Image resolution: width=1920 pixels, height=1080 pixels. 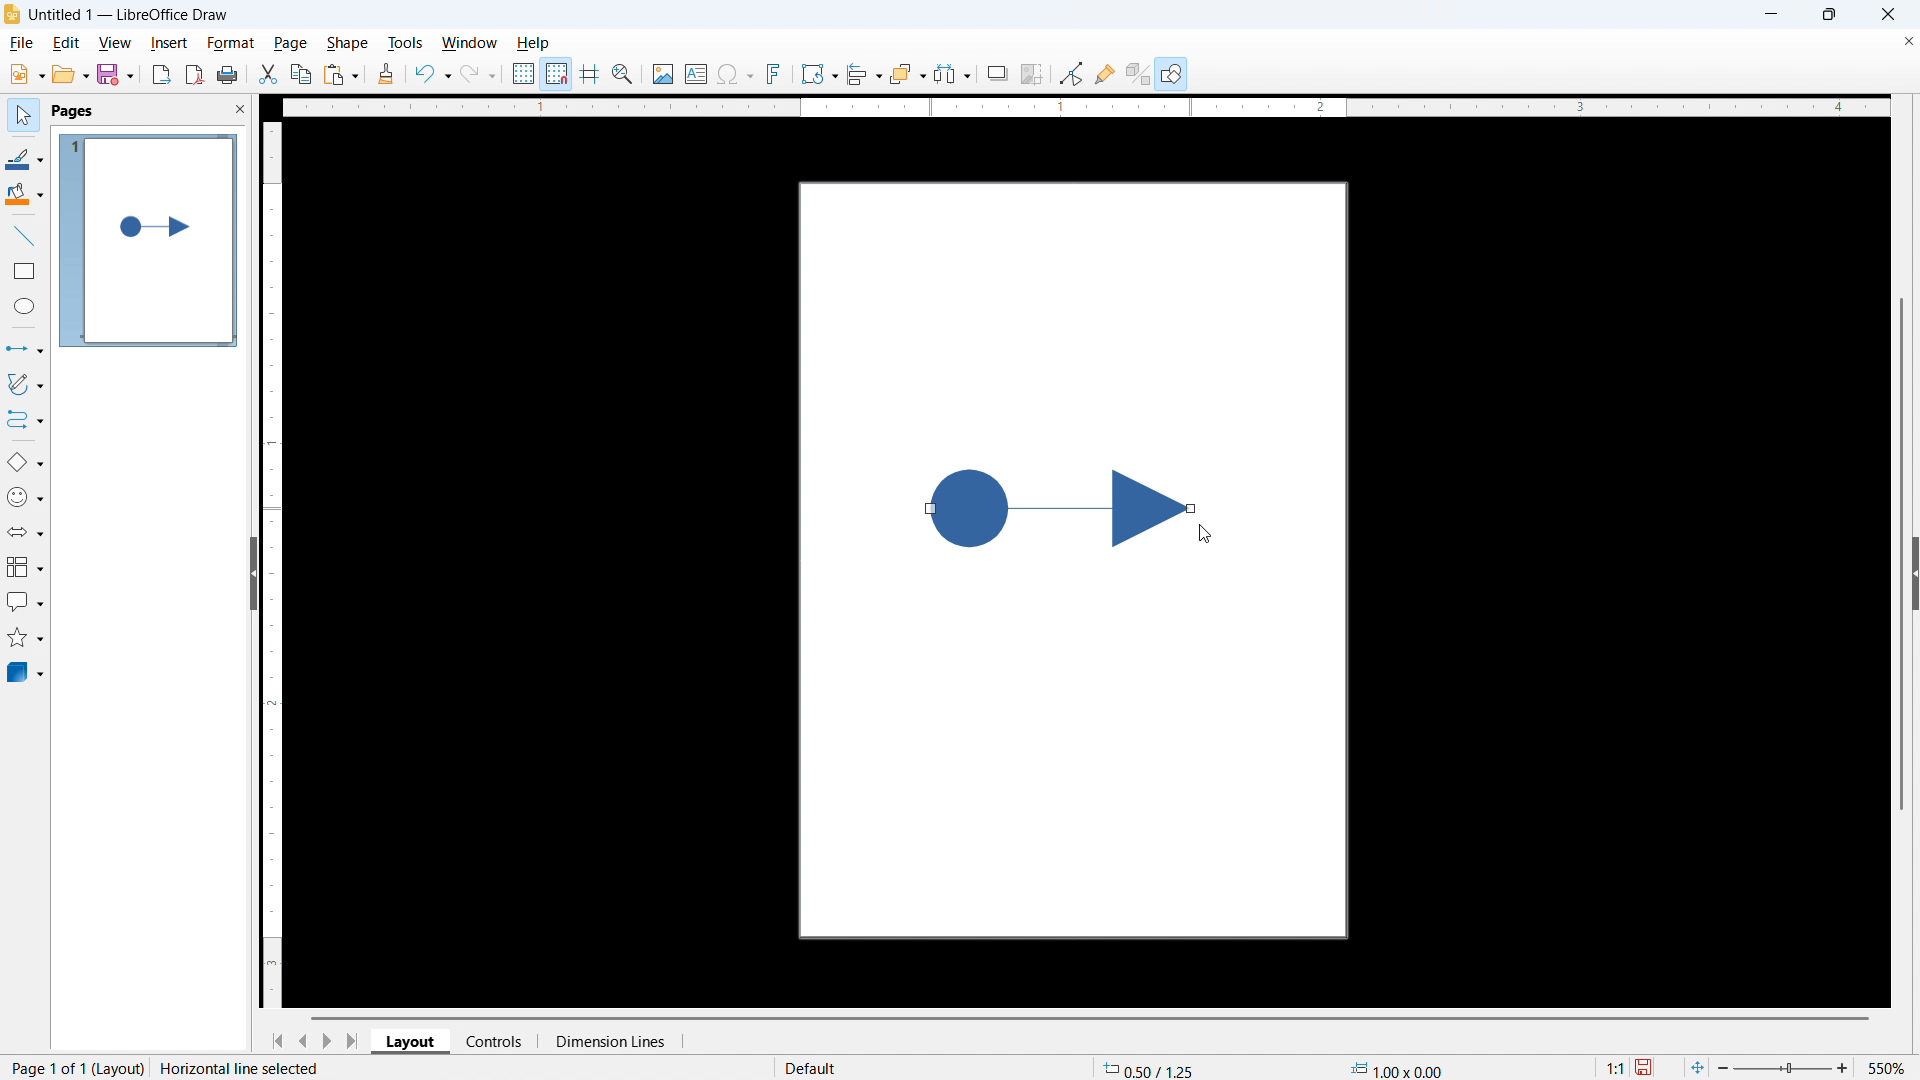 What do you see at coordinates (25, 567) in the screenshot?
I see `Flow chart ` at bounding box center [25, 567].